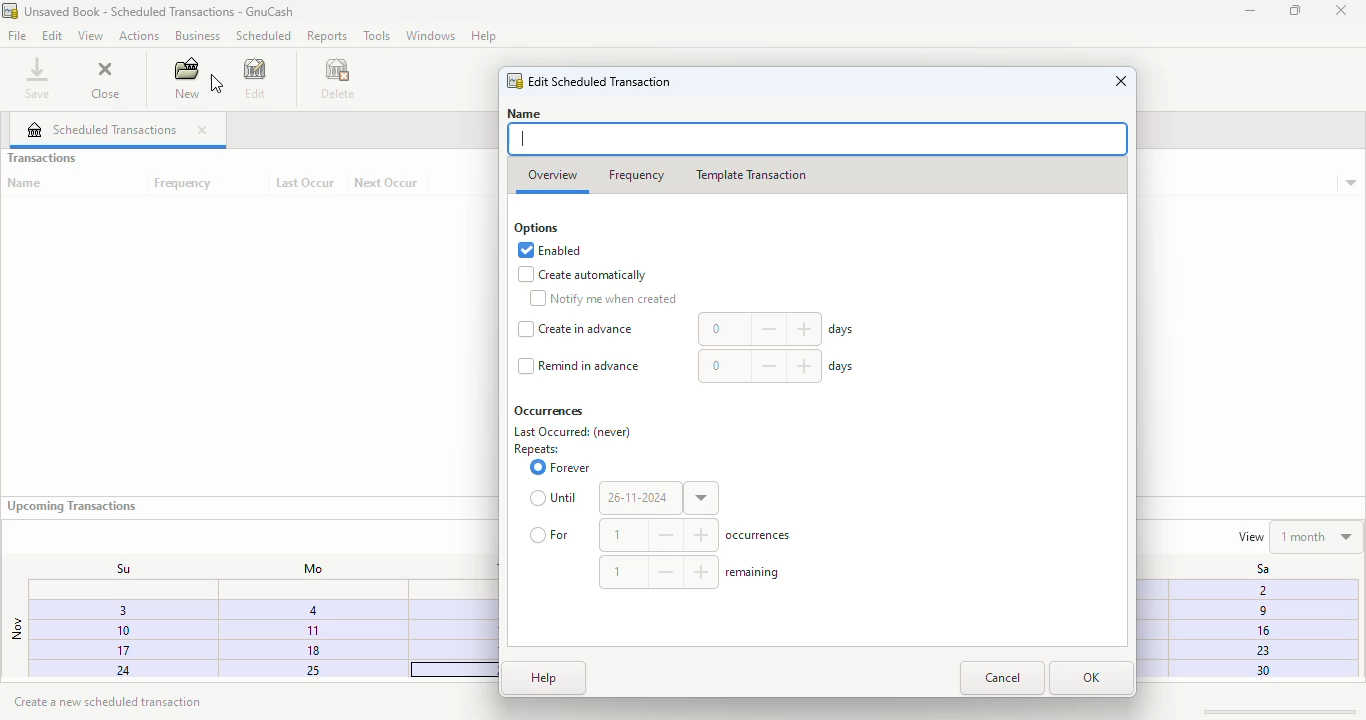 The image size is (1366, 720). I want to click on scheduled transactions, so click(102, 129).